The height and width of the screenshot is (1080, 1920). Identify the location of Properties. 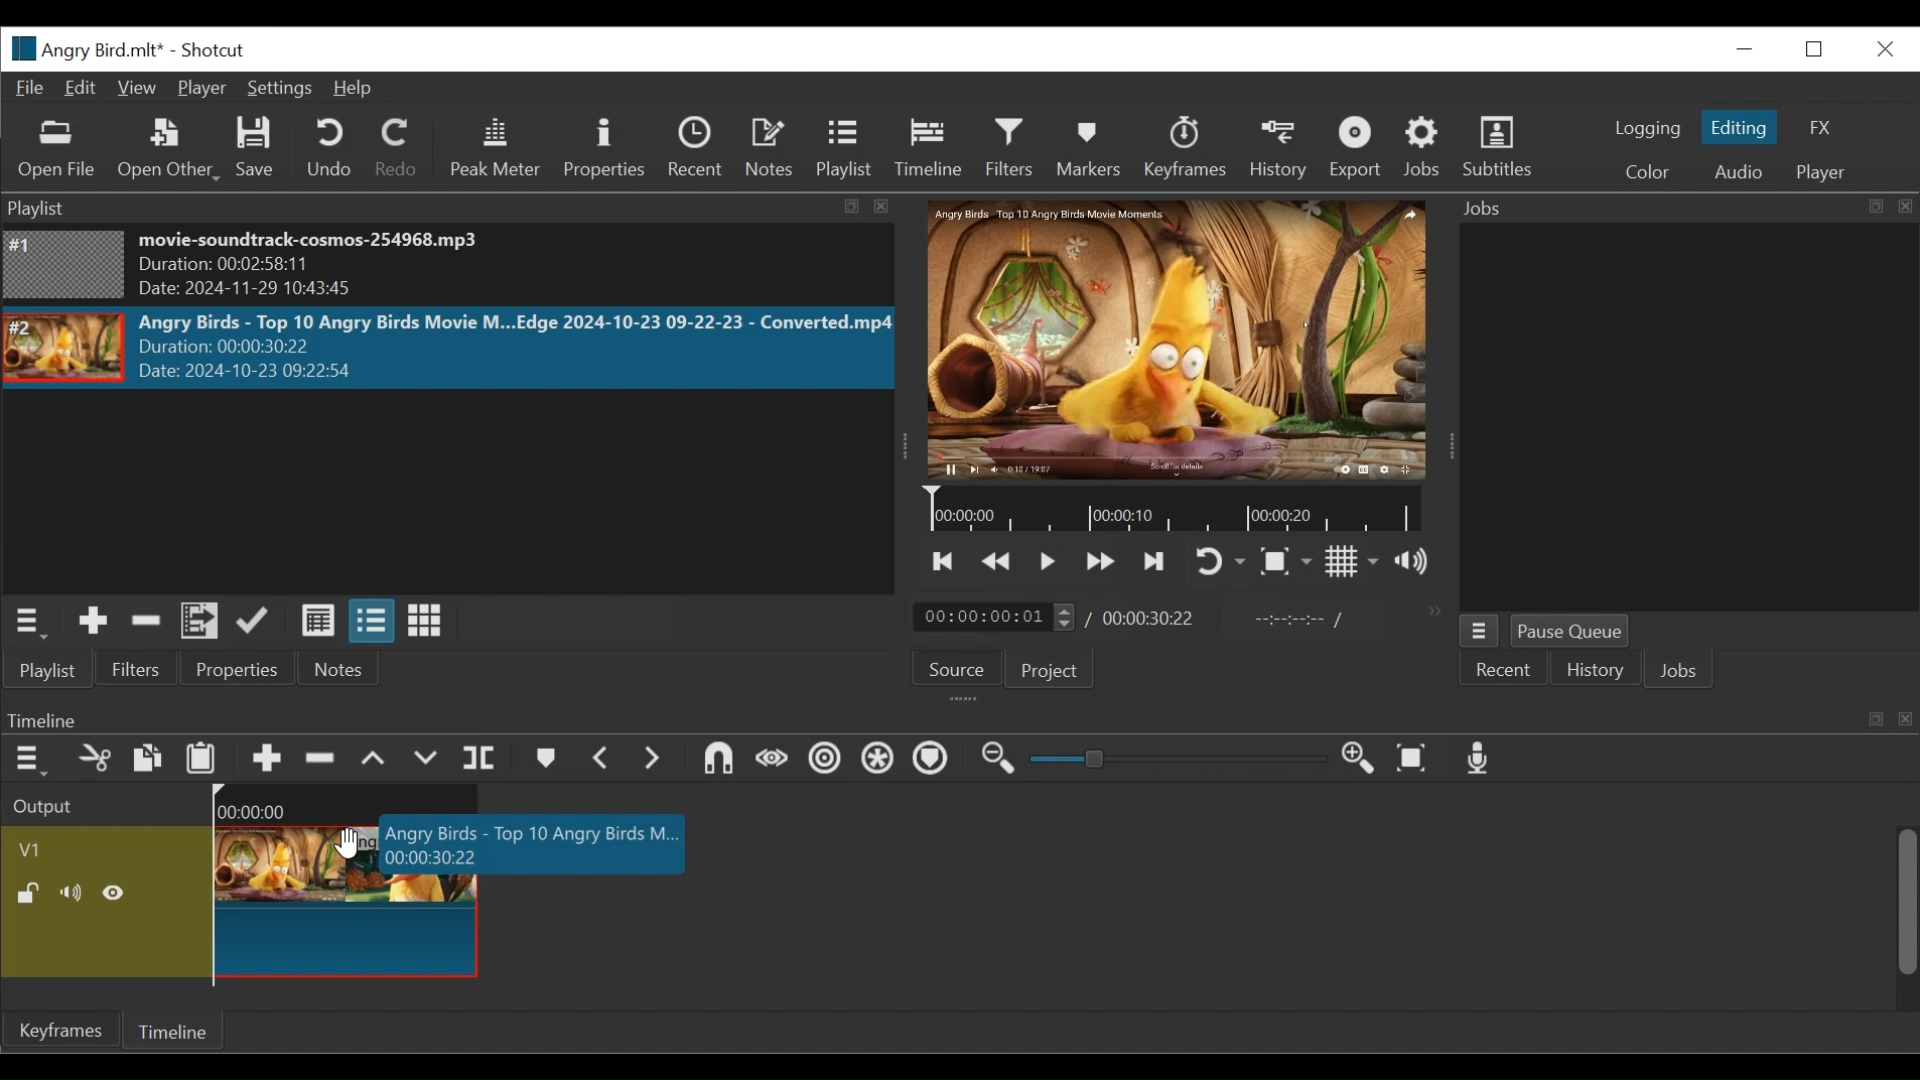
(604, 147).